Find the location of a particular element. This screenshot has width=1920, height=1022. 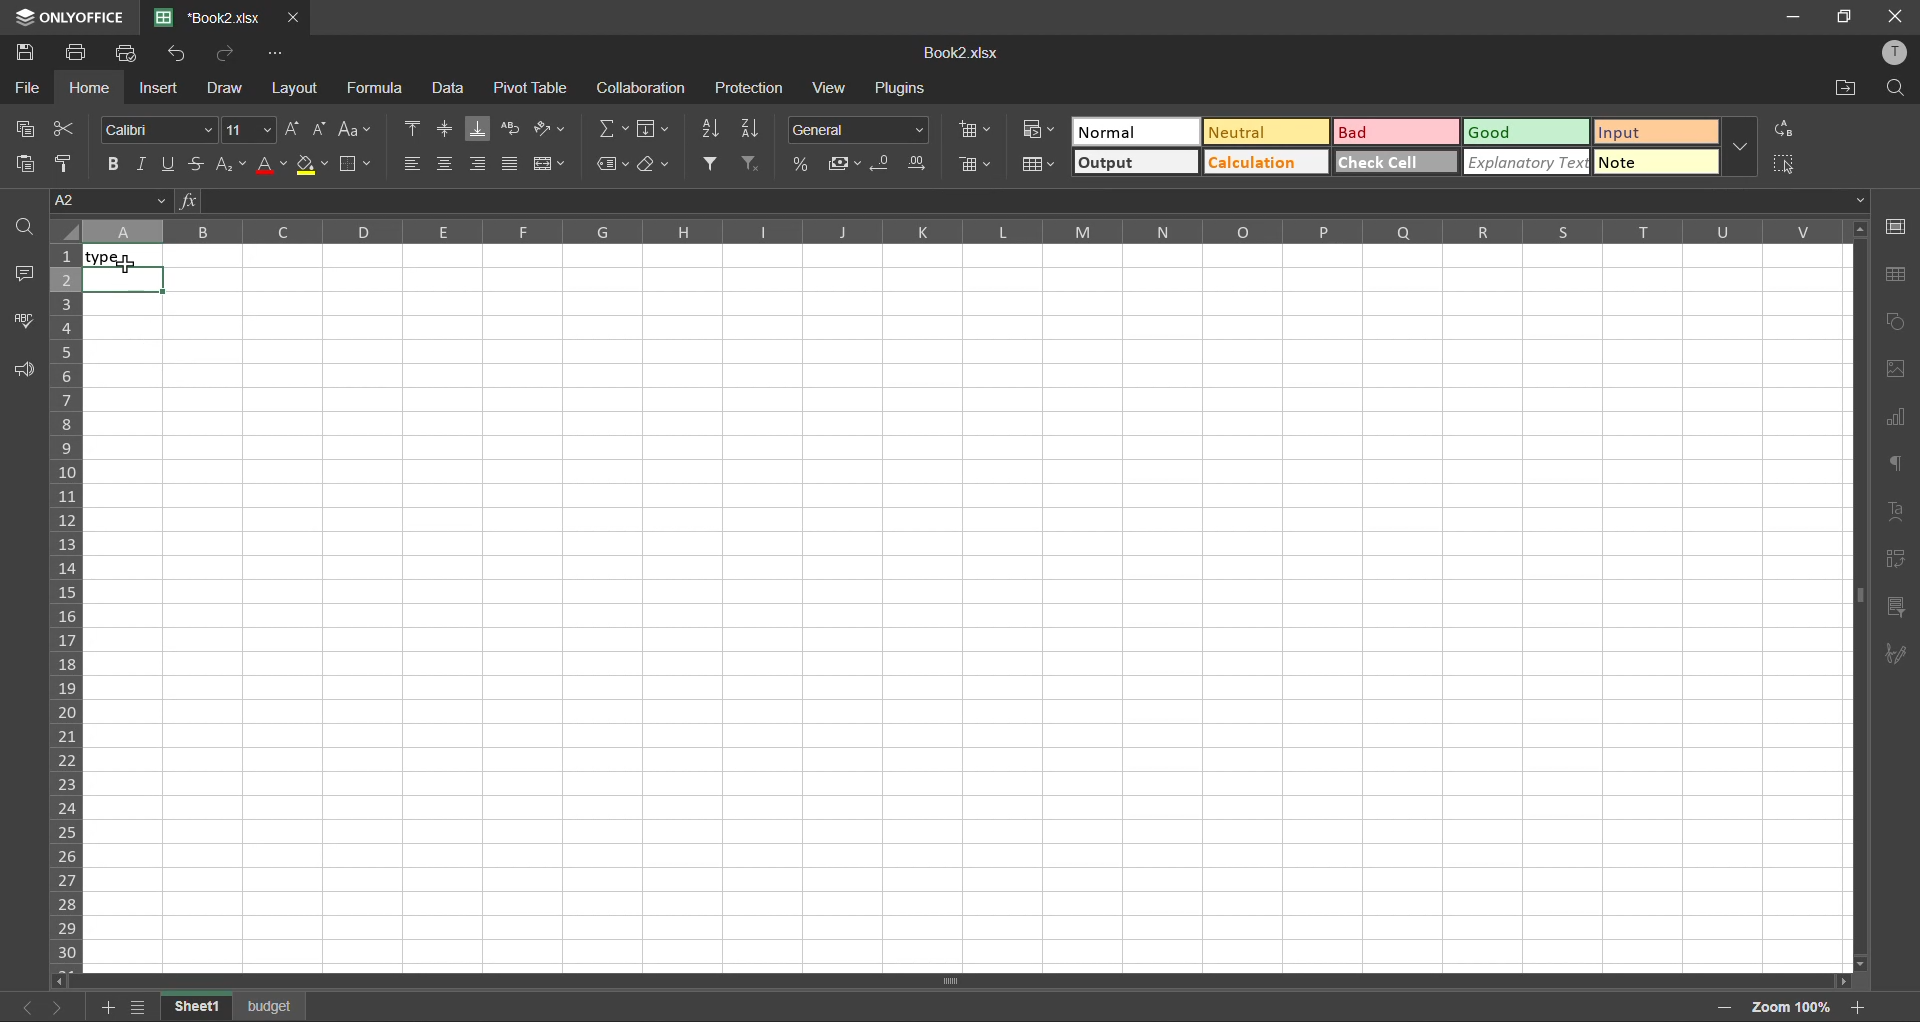

protection is located at coordinates (752, 89).